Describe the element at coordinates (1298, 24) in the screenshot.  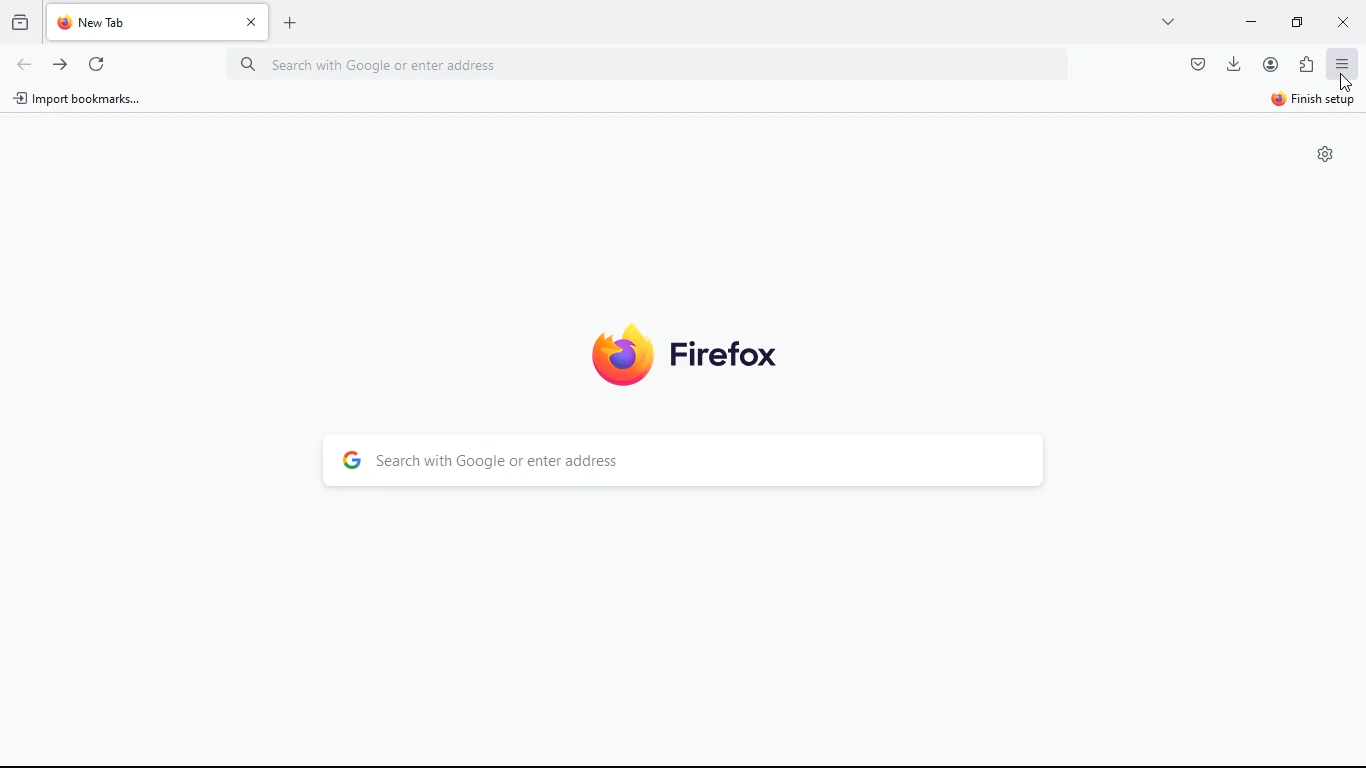
I see `maximize` at that location.